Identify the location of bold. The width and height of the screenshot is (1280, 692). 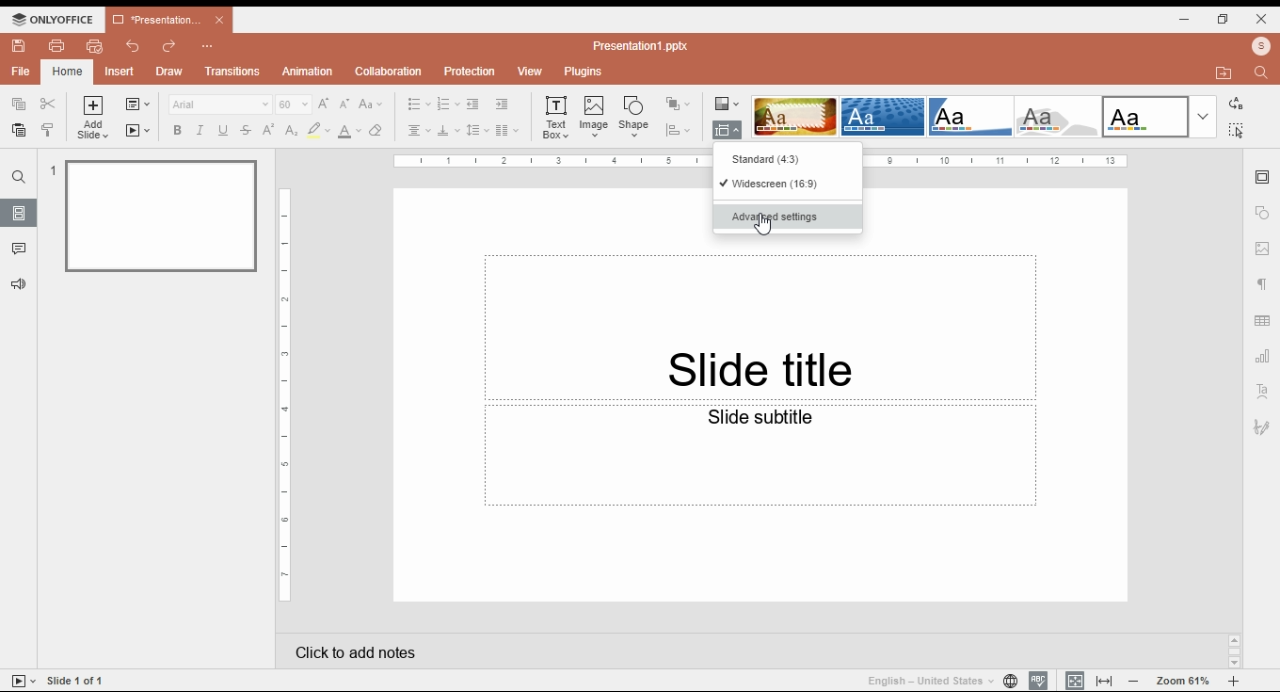
(176, 130).